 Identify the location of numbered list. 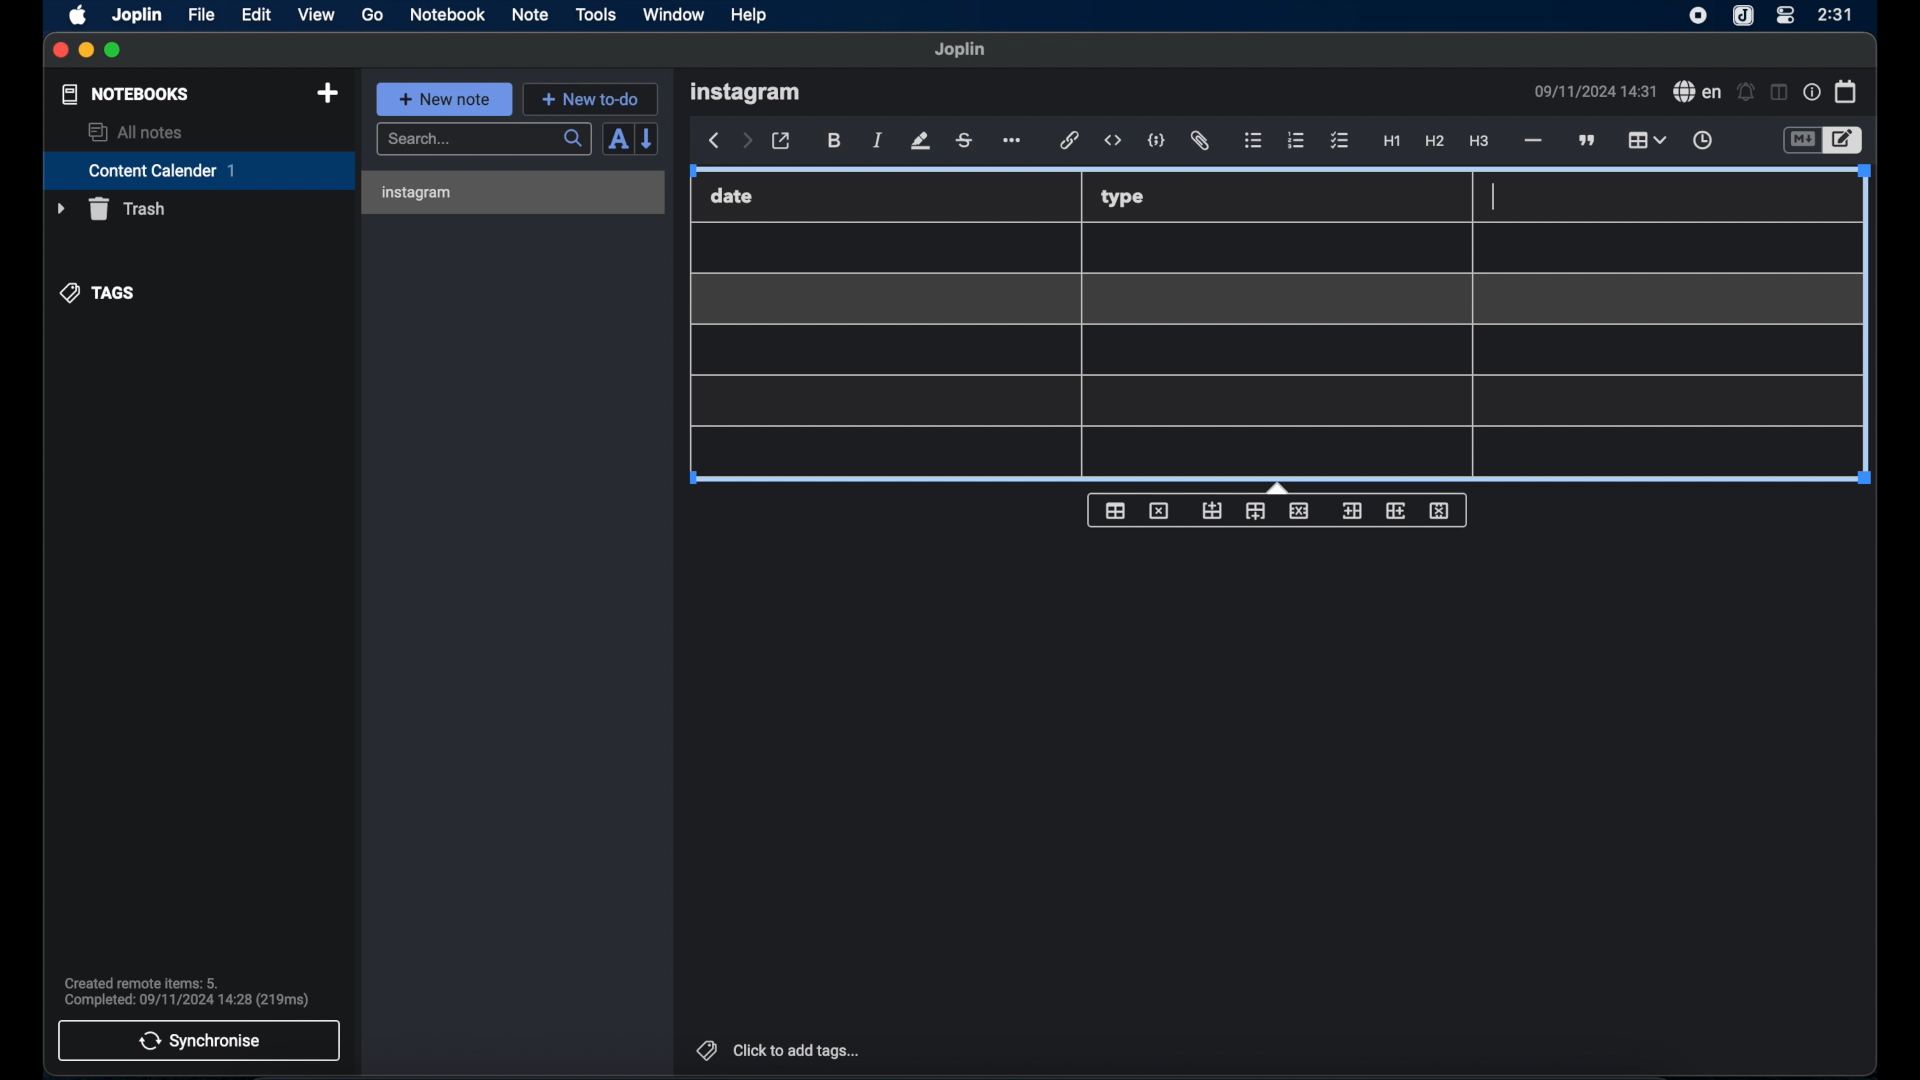
(1297, 141).